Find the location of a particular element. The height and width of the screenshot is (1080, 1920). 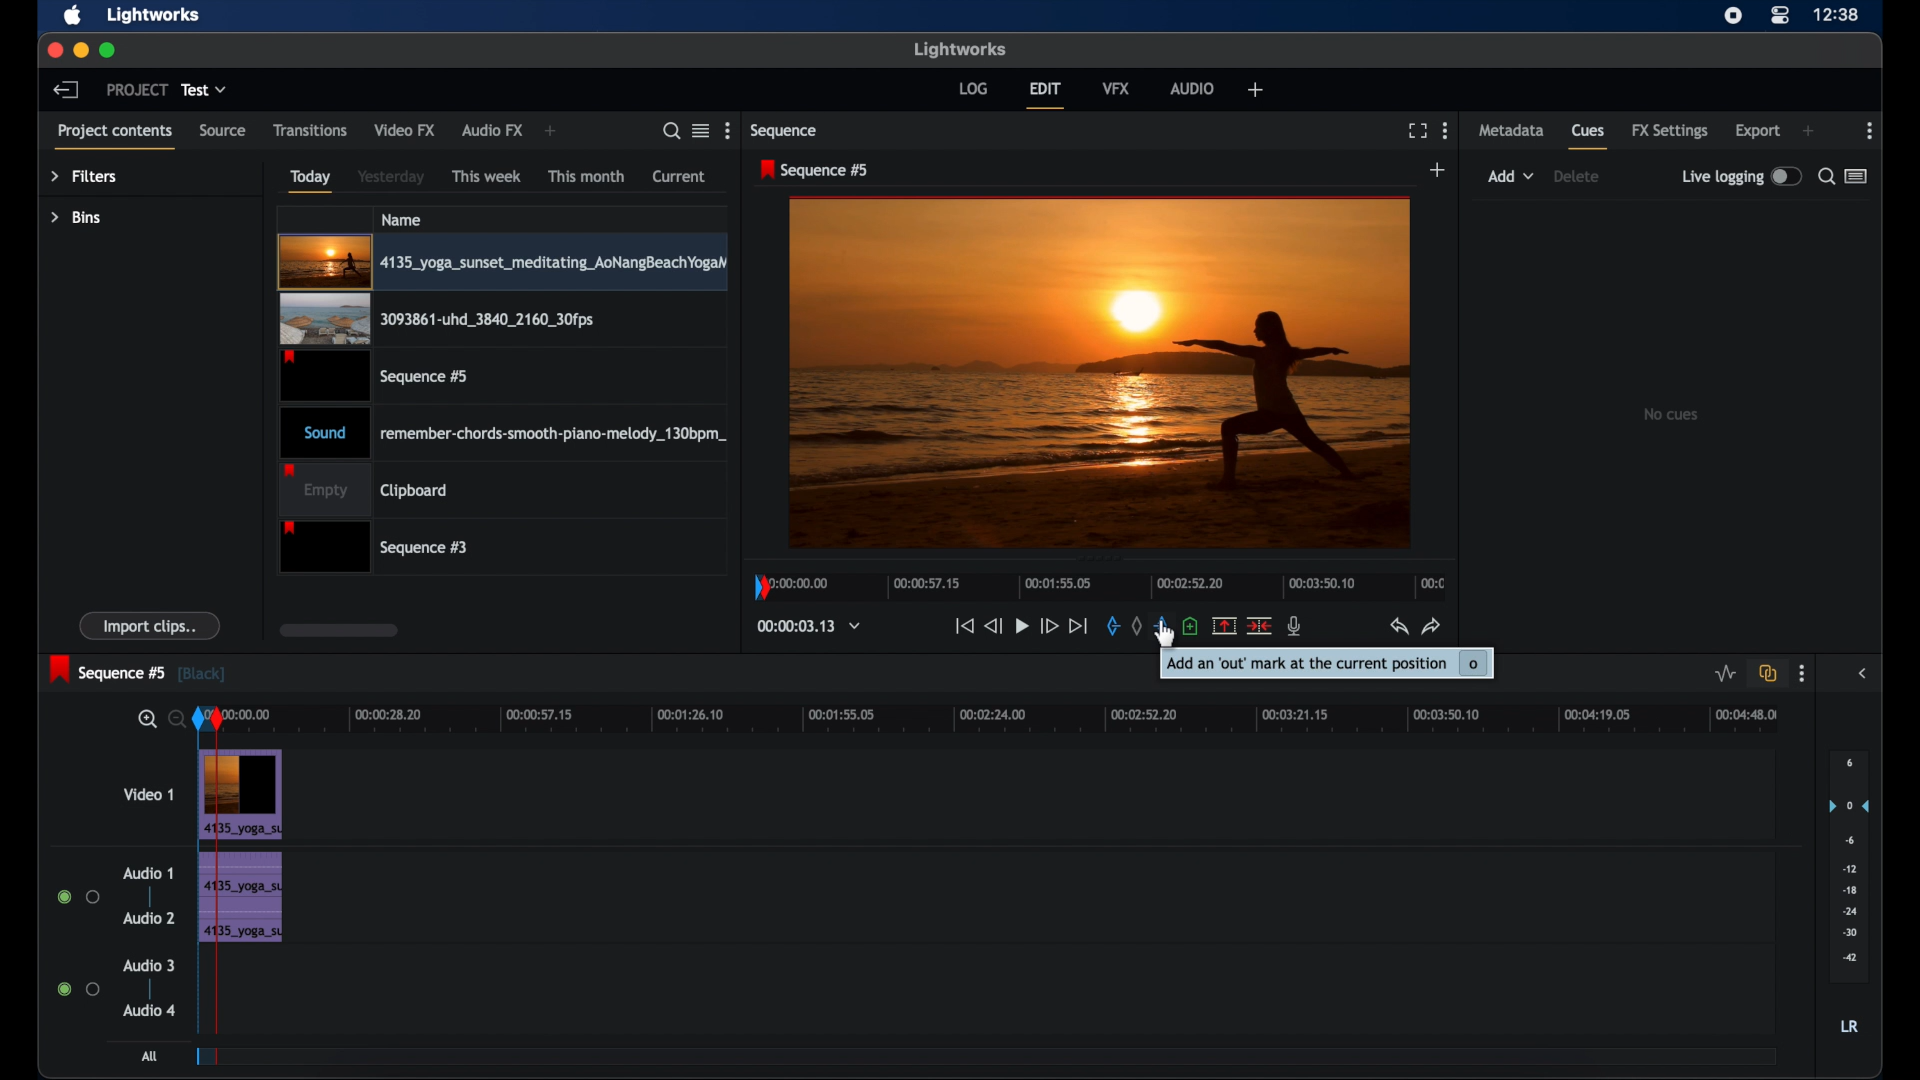

name is located at coordinates (402, 219).